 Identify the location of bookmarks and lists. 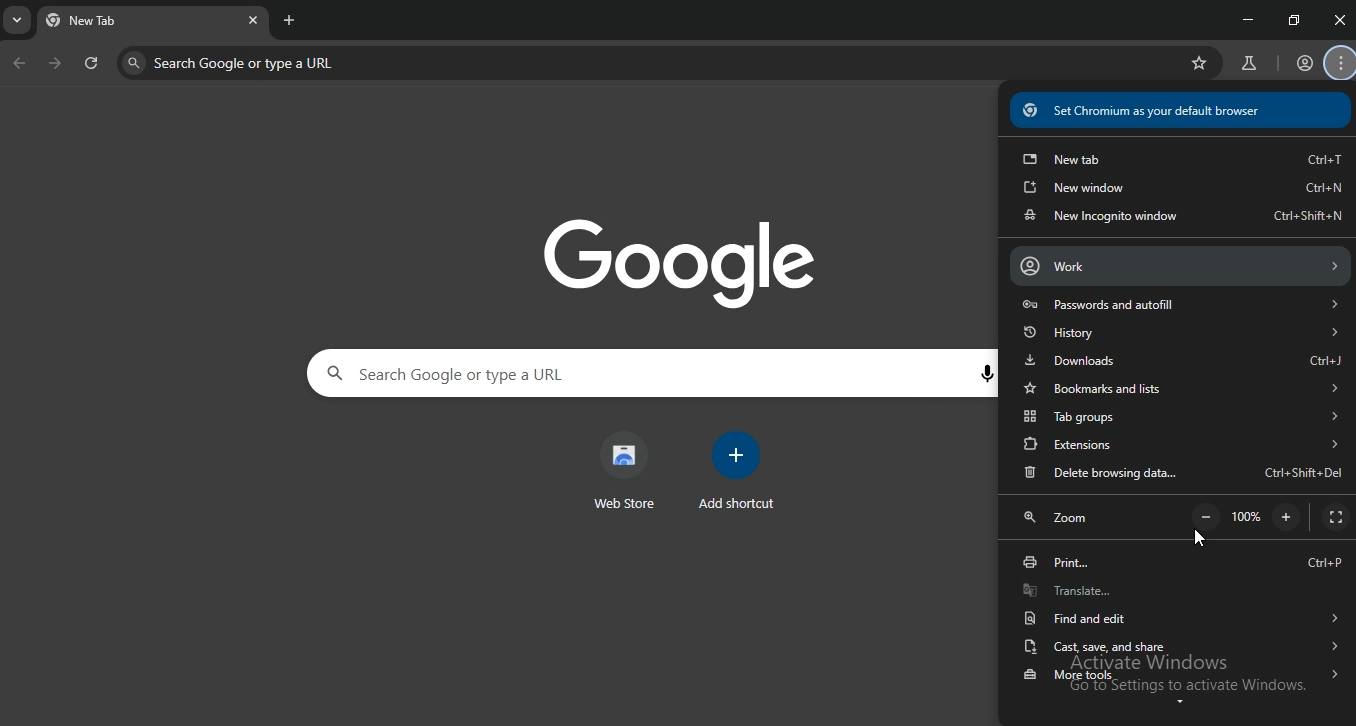
(1177, 390).